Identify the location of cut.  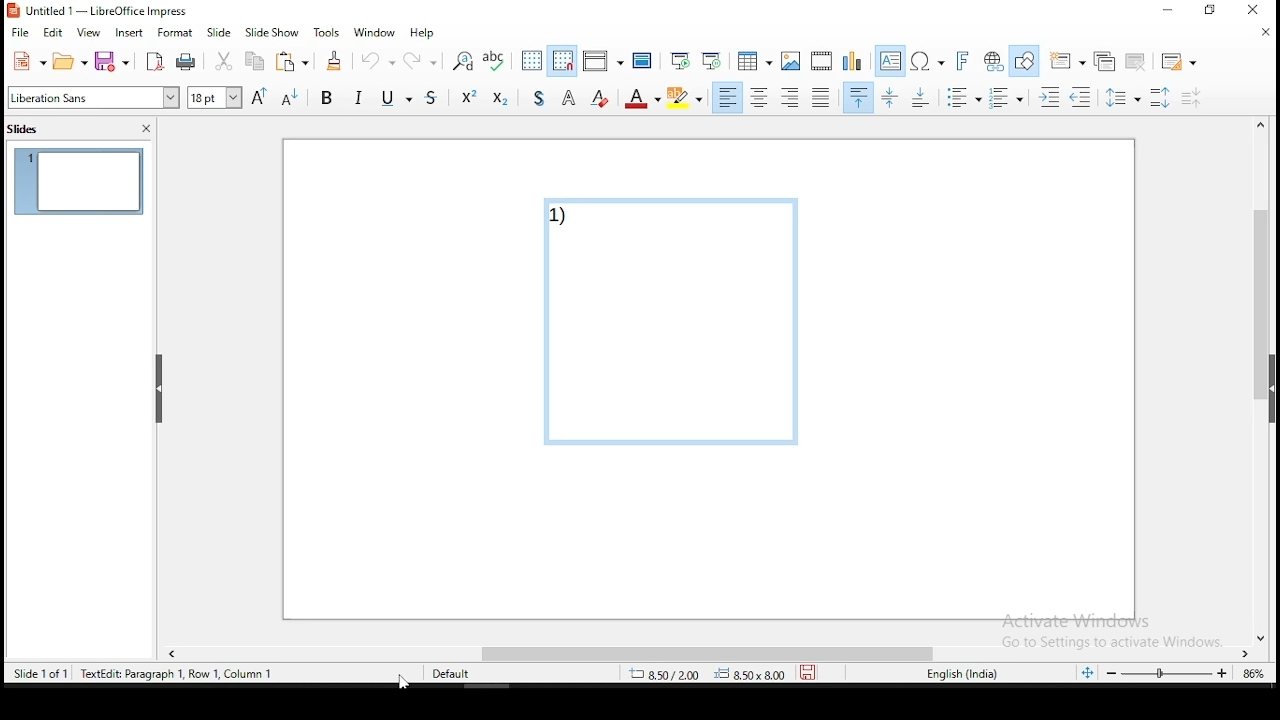
(224, 61).